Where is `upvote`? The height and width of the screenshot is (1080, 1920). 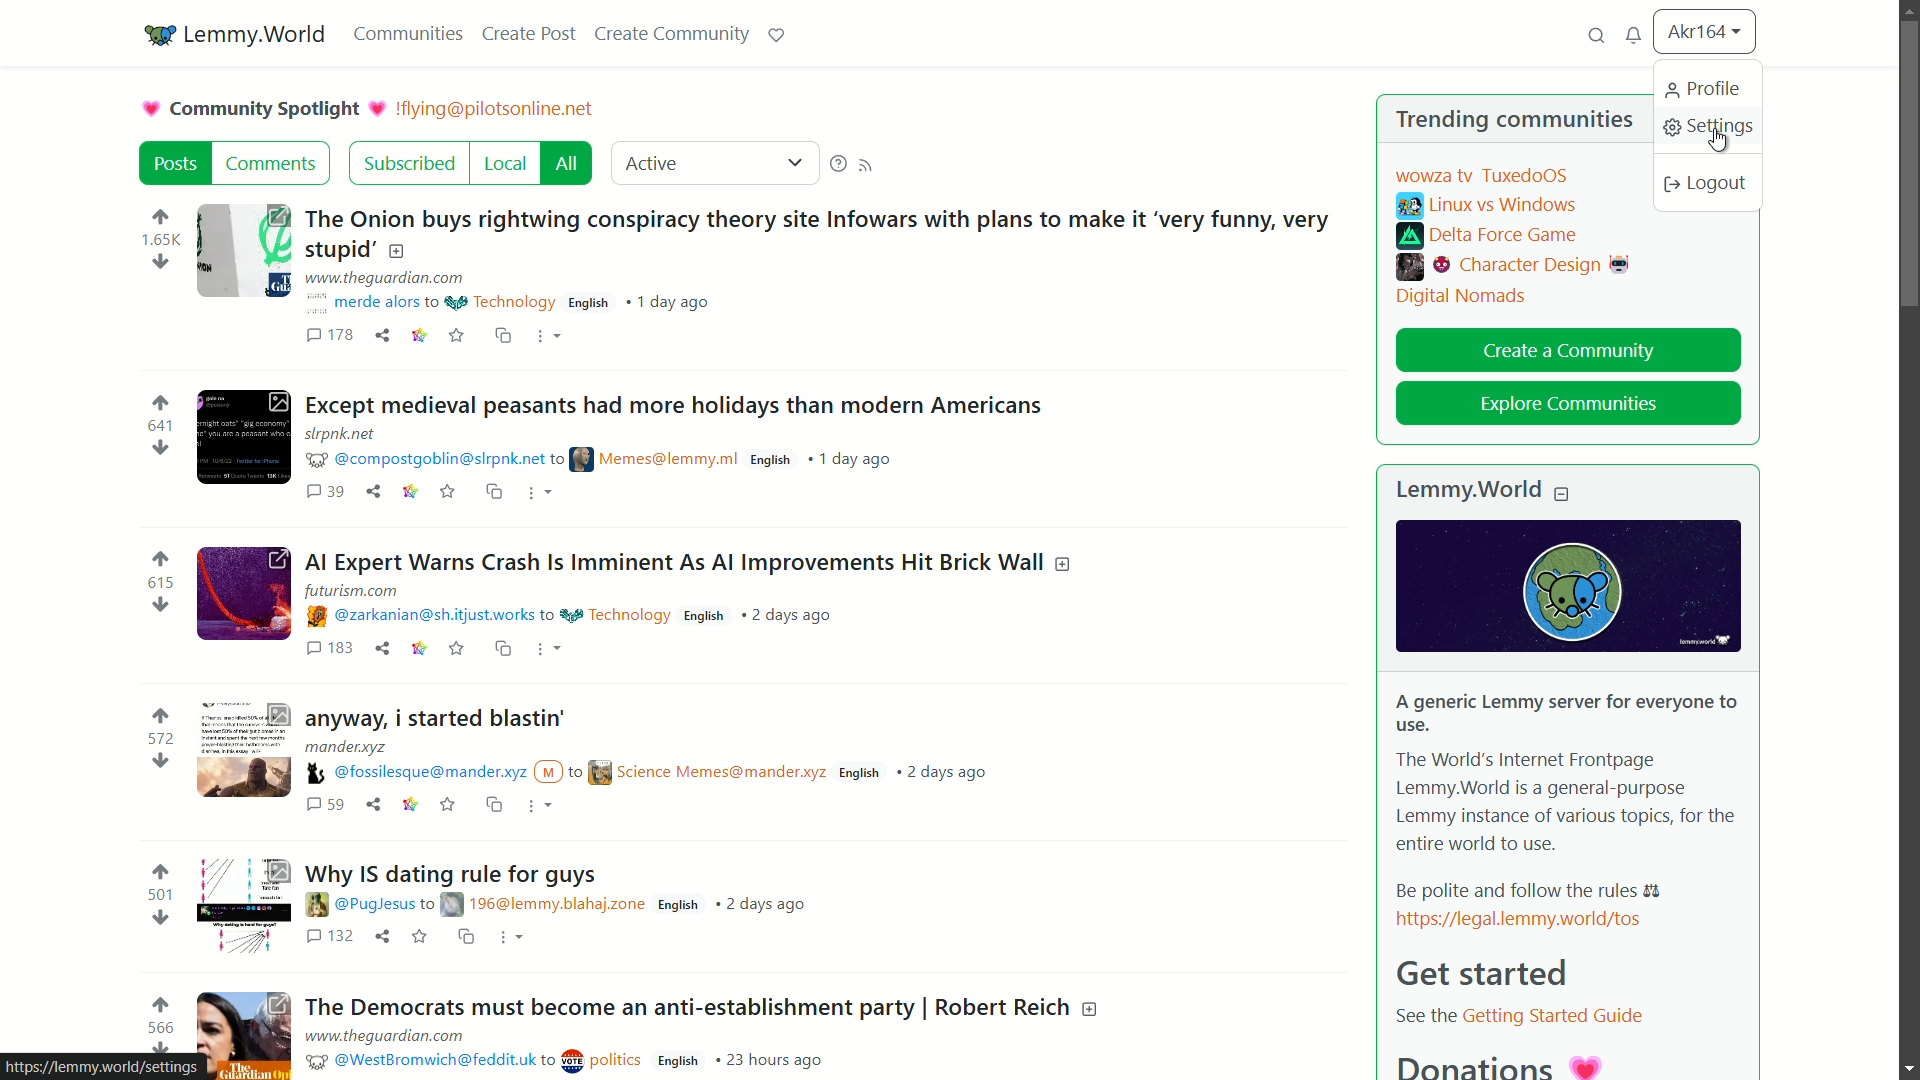
upvote is located at coordinates (163, 403).